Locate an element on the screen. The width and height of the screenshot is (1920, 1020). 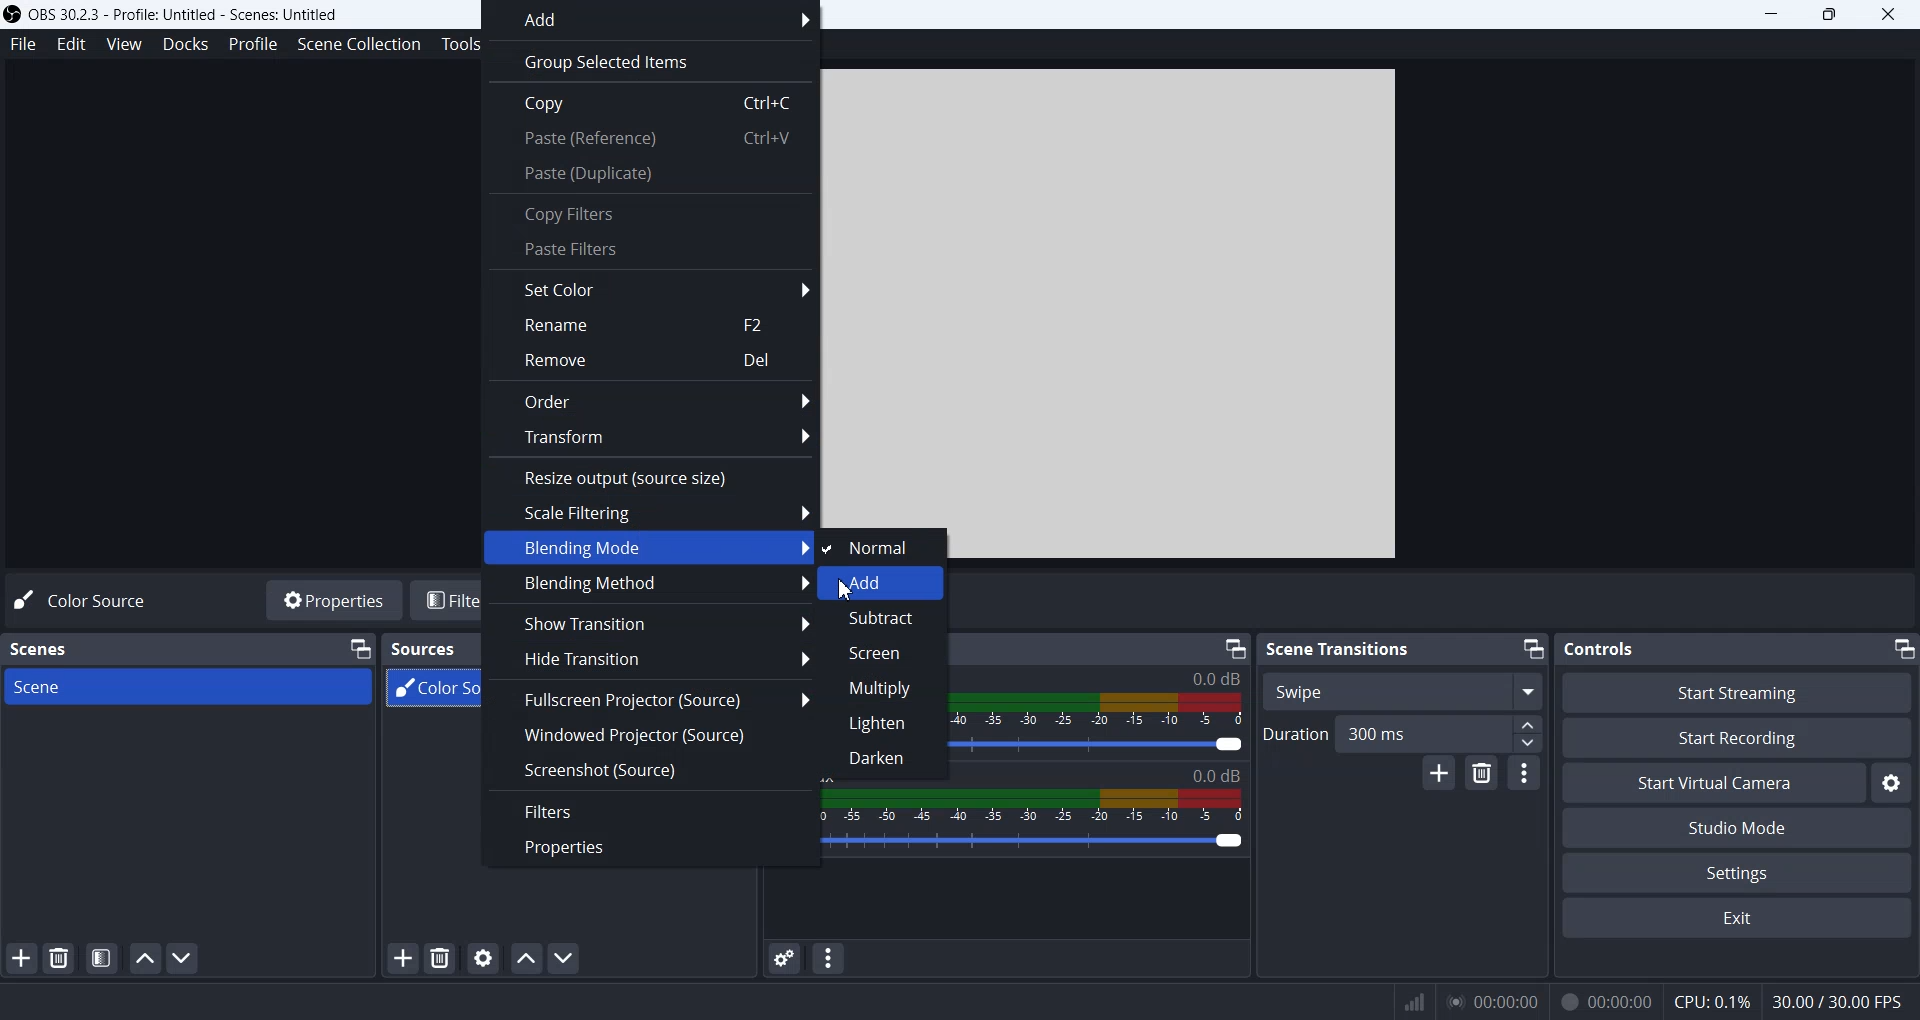
Remove configurable transition is located at coordinates (1481, 773).